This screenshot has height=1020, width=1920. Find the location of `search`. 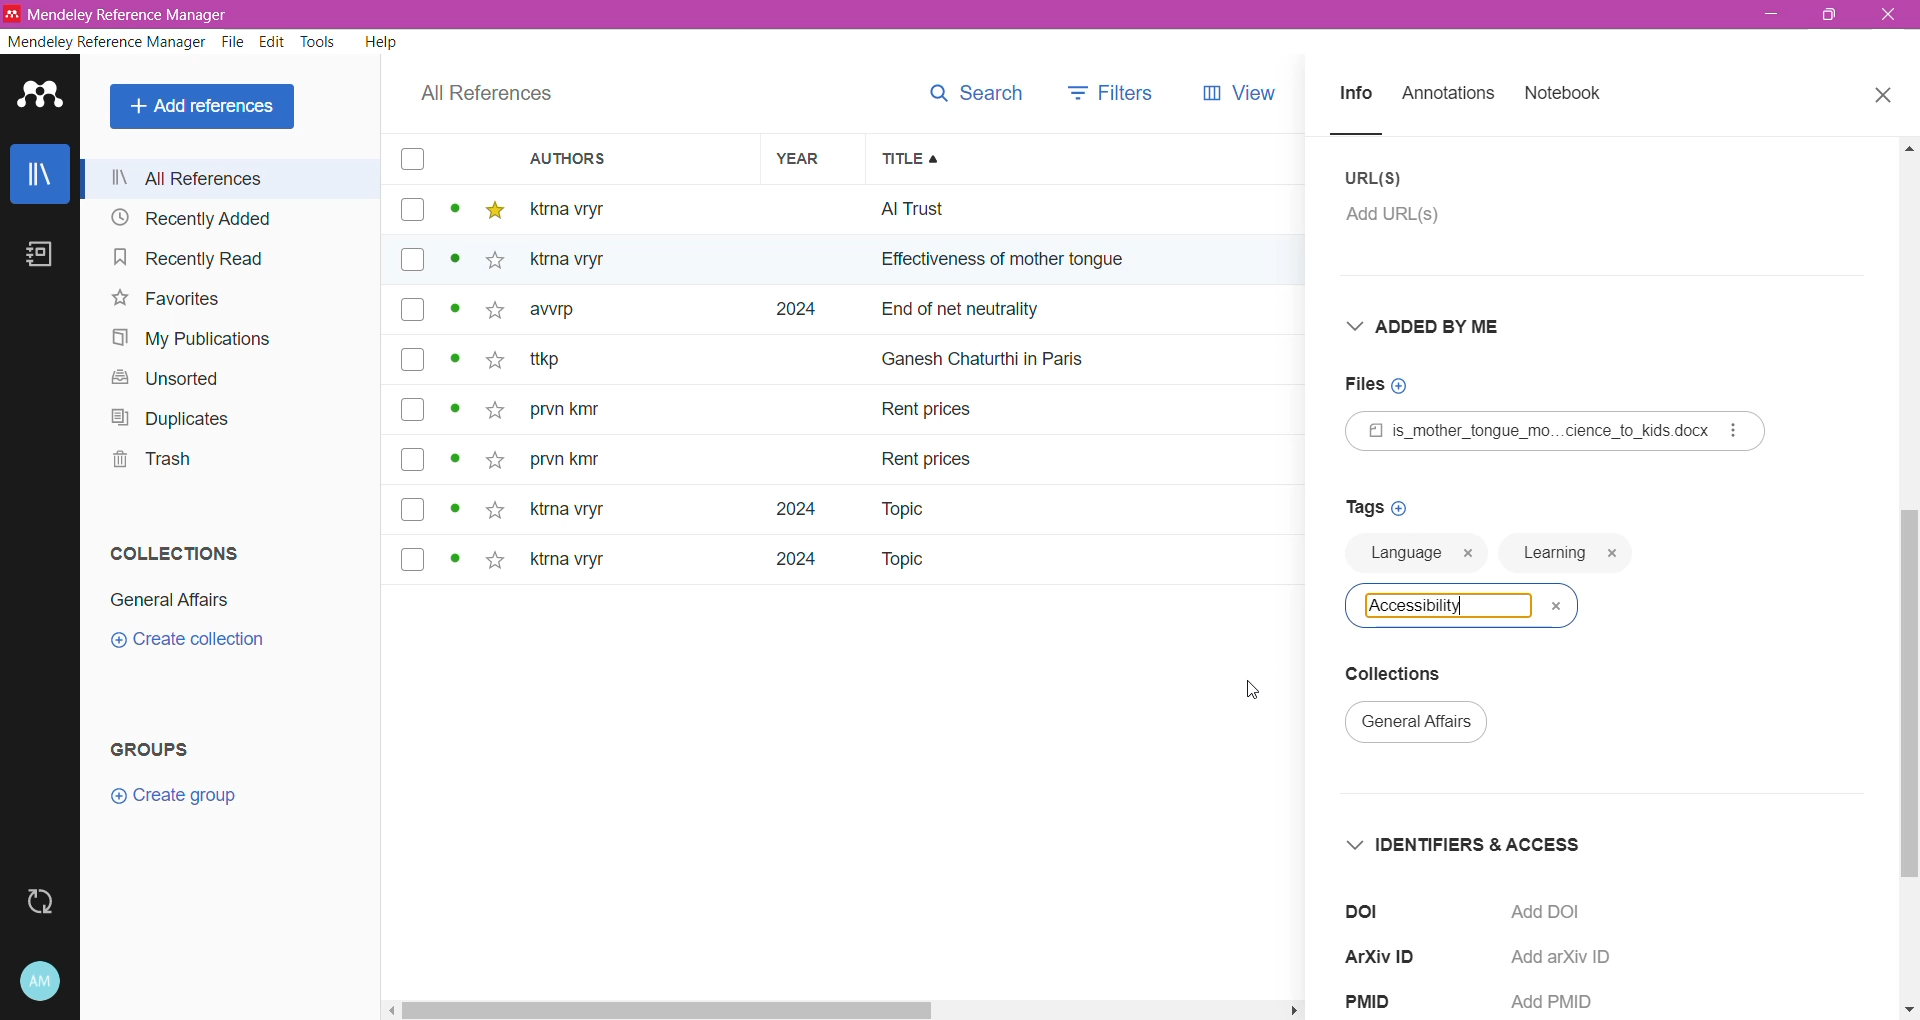

search is located at coordinates (973, 93).